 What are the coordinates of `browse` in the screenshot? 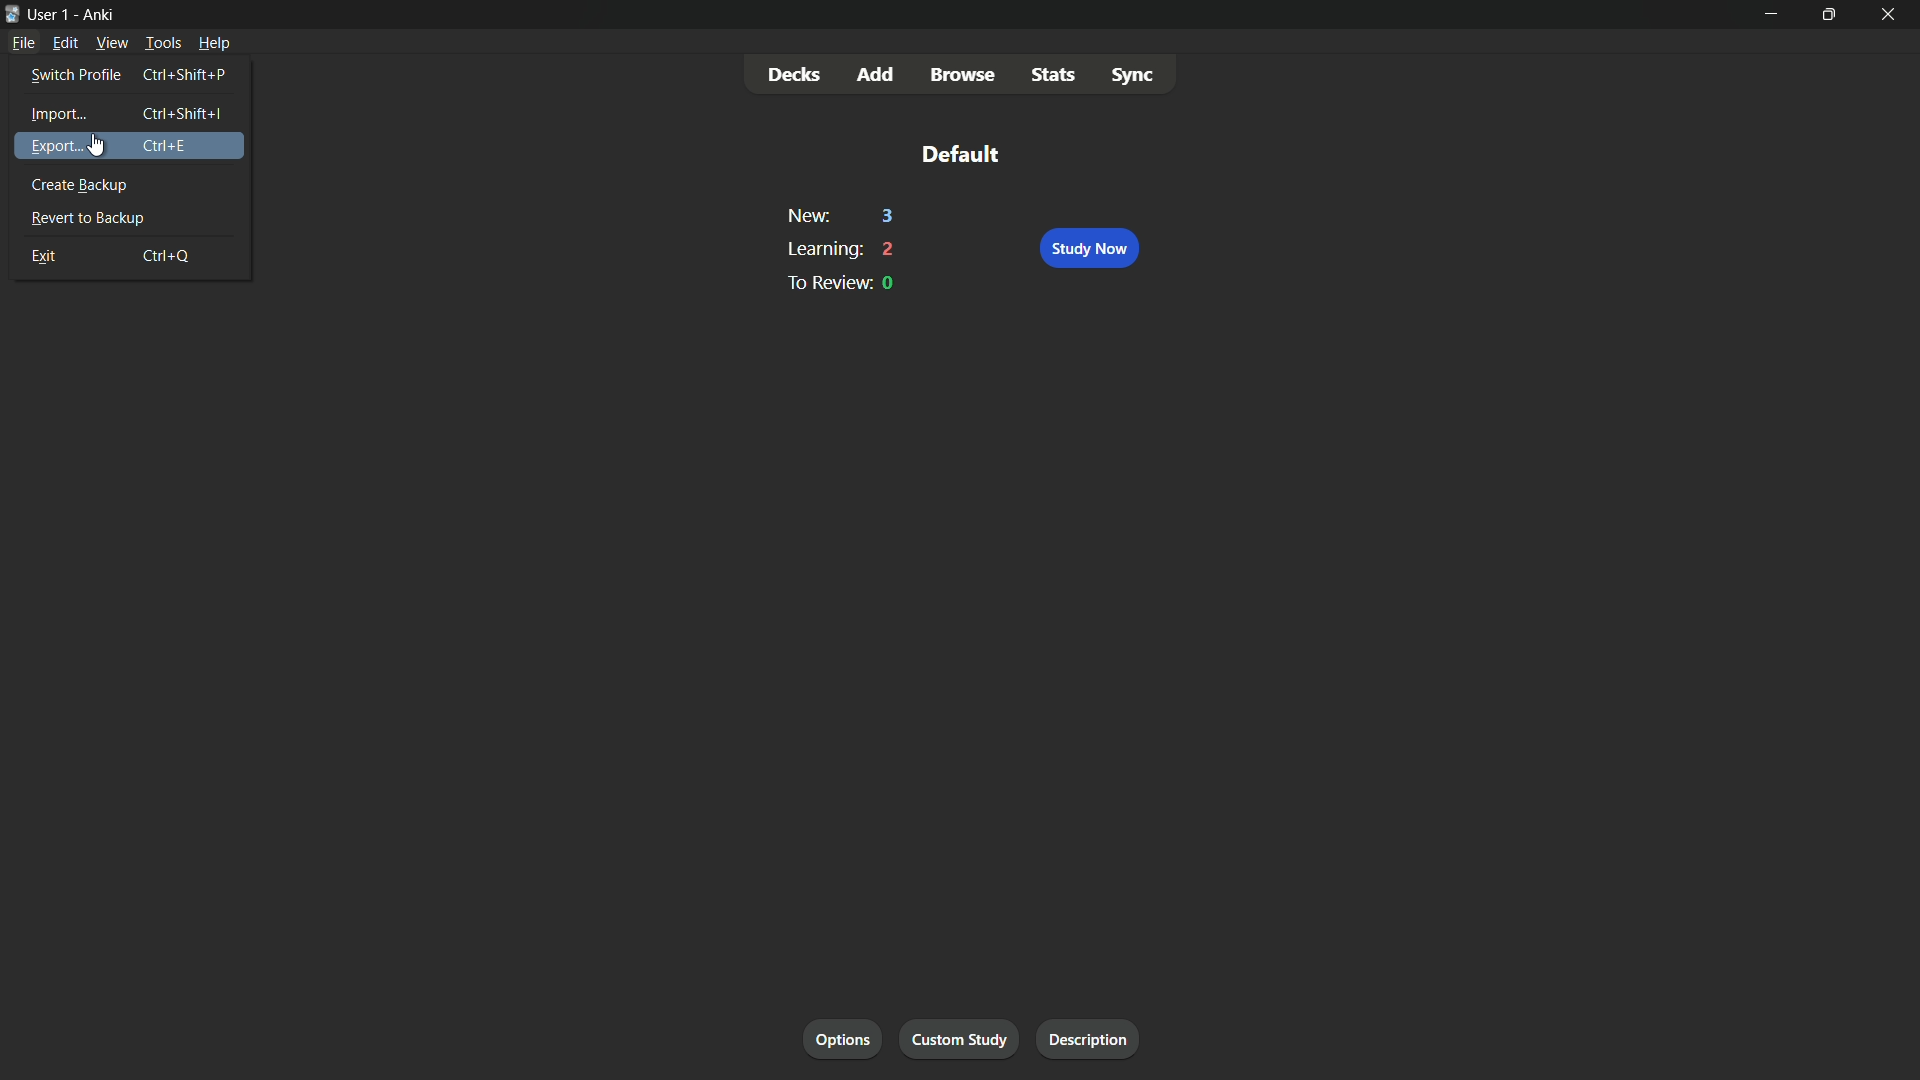 It's located at (963, 76).